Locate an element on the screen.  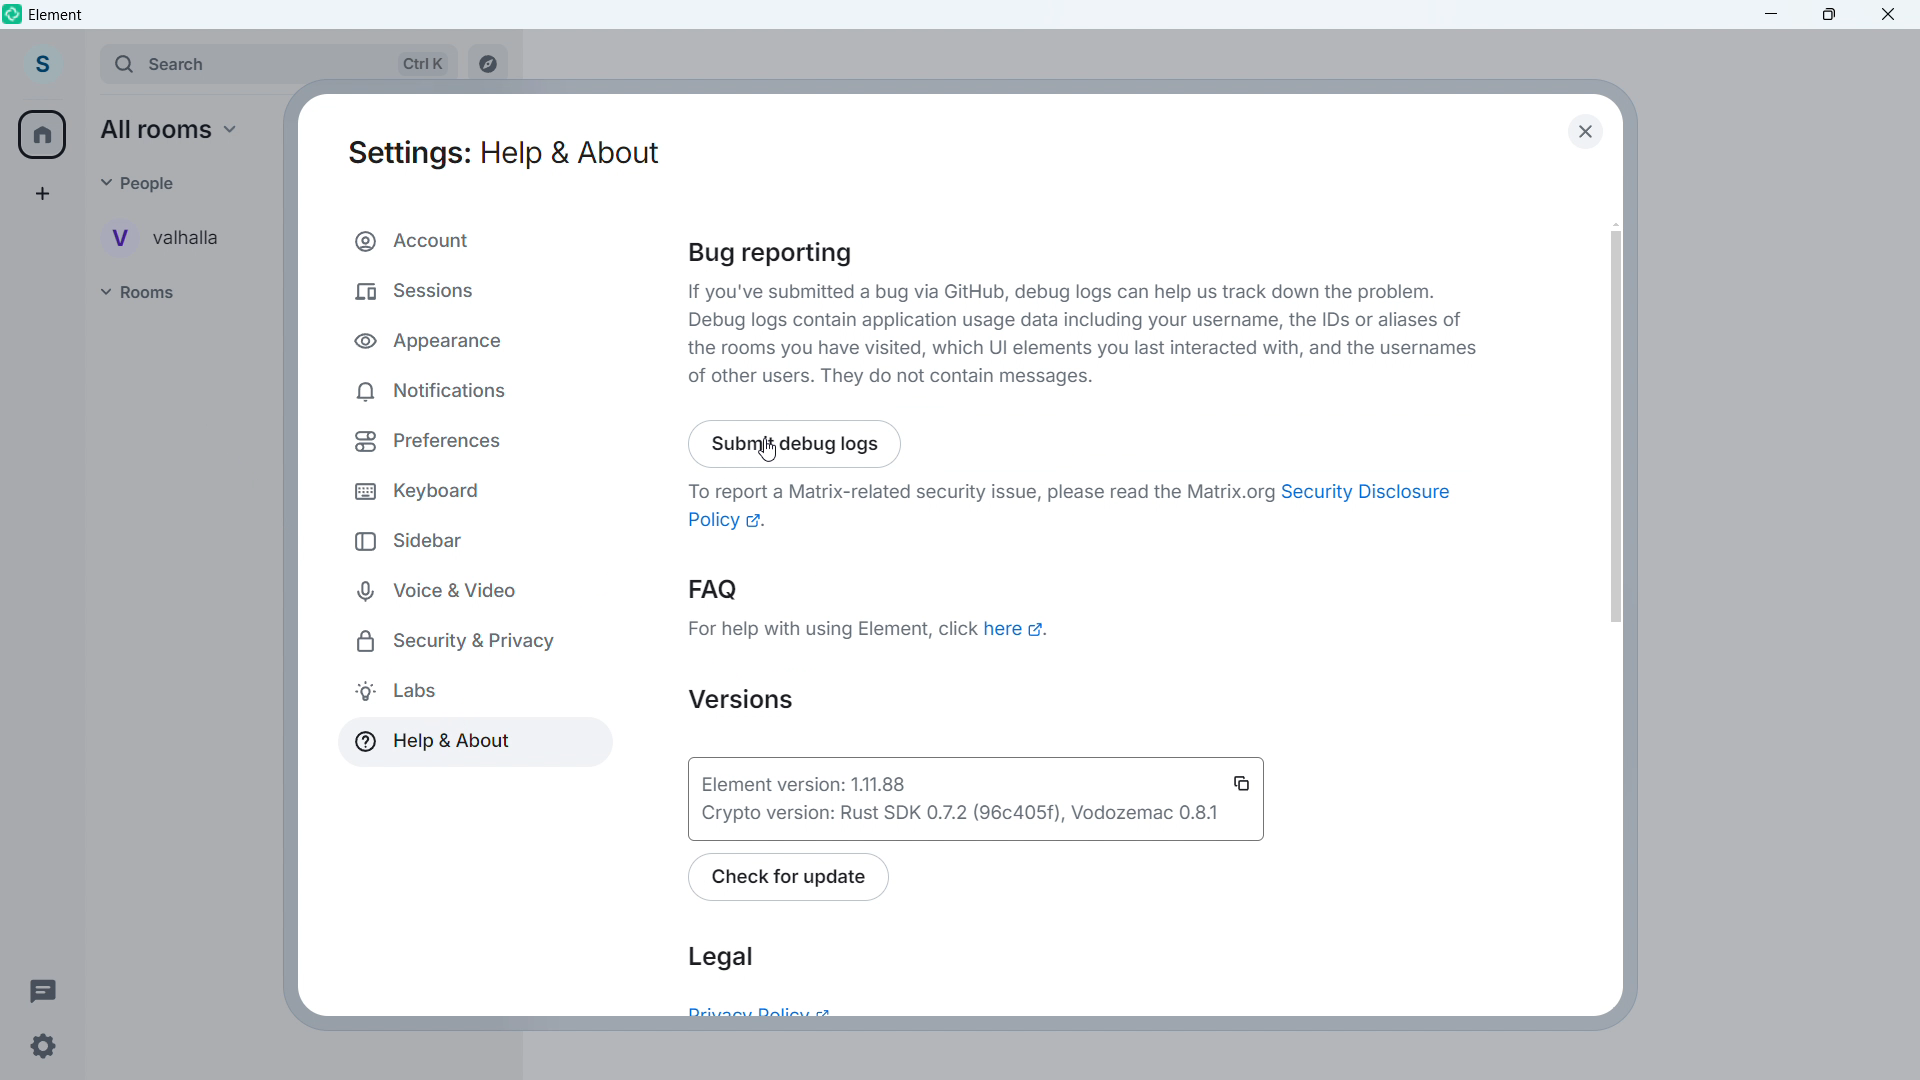
to report a Matrix-related security issue, please read the Matrix.org is located at coordinates (977, 490).